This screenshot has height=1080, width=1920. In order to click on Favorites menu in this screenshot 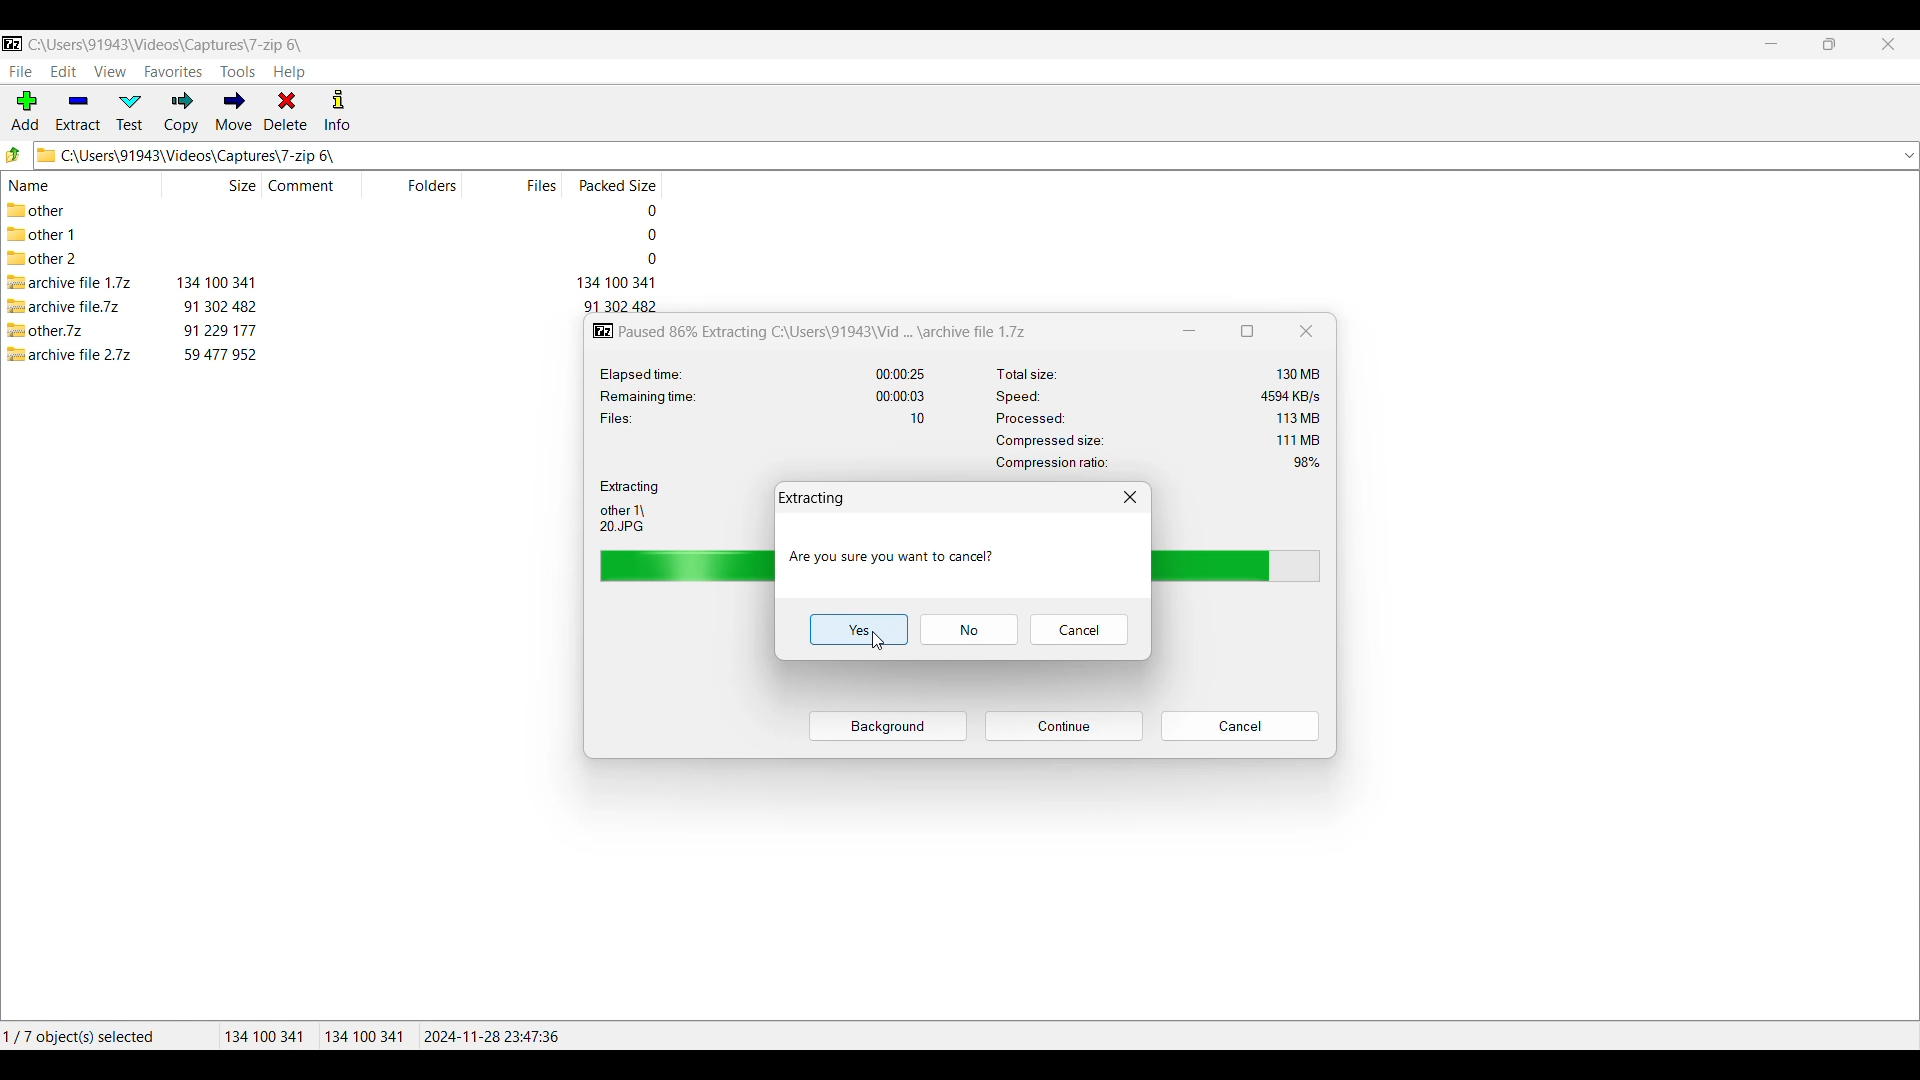, I will do `click(173, 72)`.